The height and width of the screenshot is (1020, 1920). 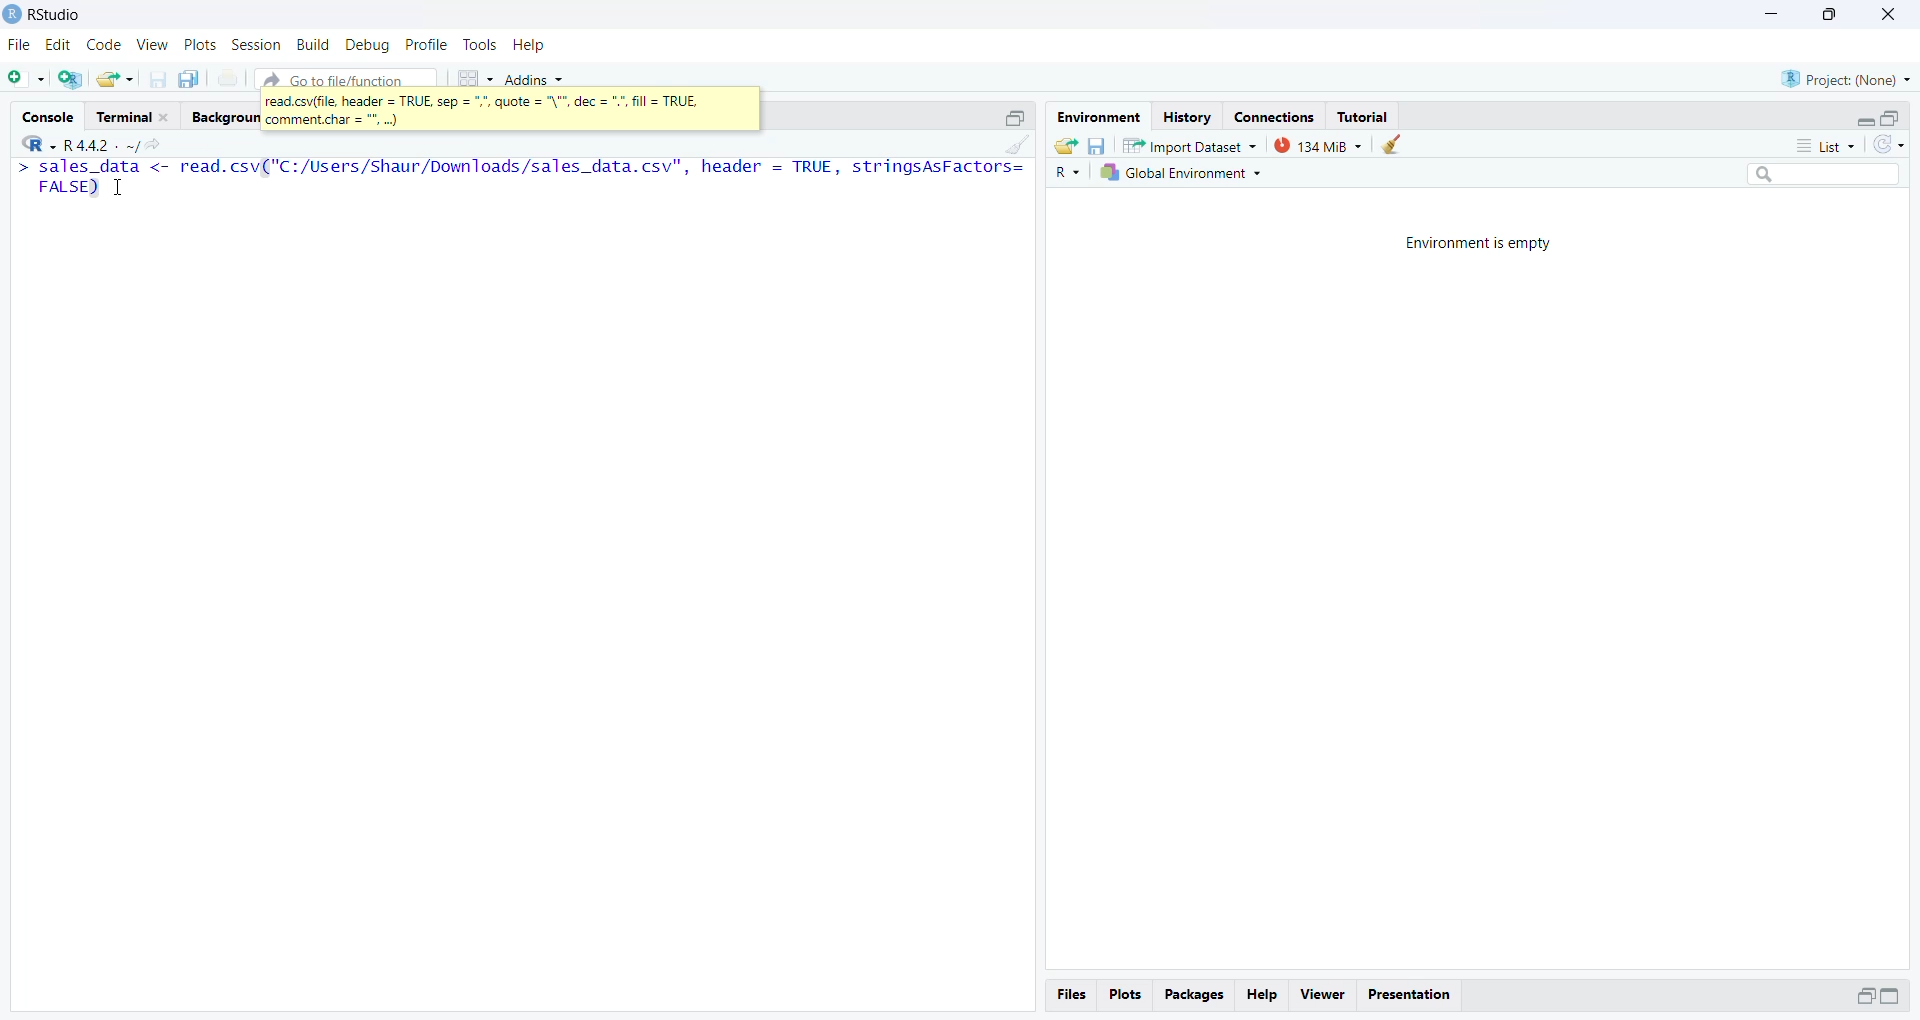 What do you see at coordinates (60, 47) in the screenshot?
I see `Edit` at bounding box center [60, 47].